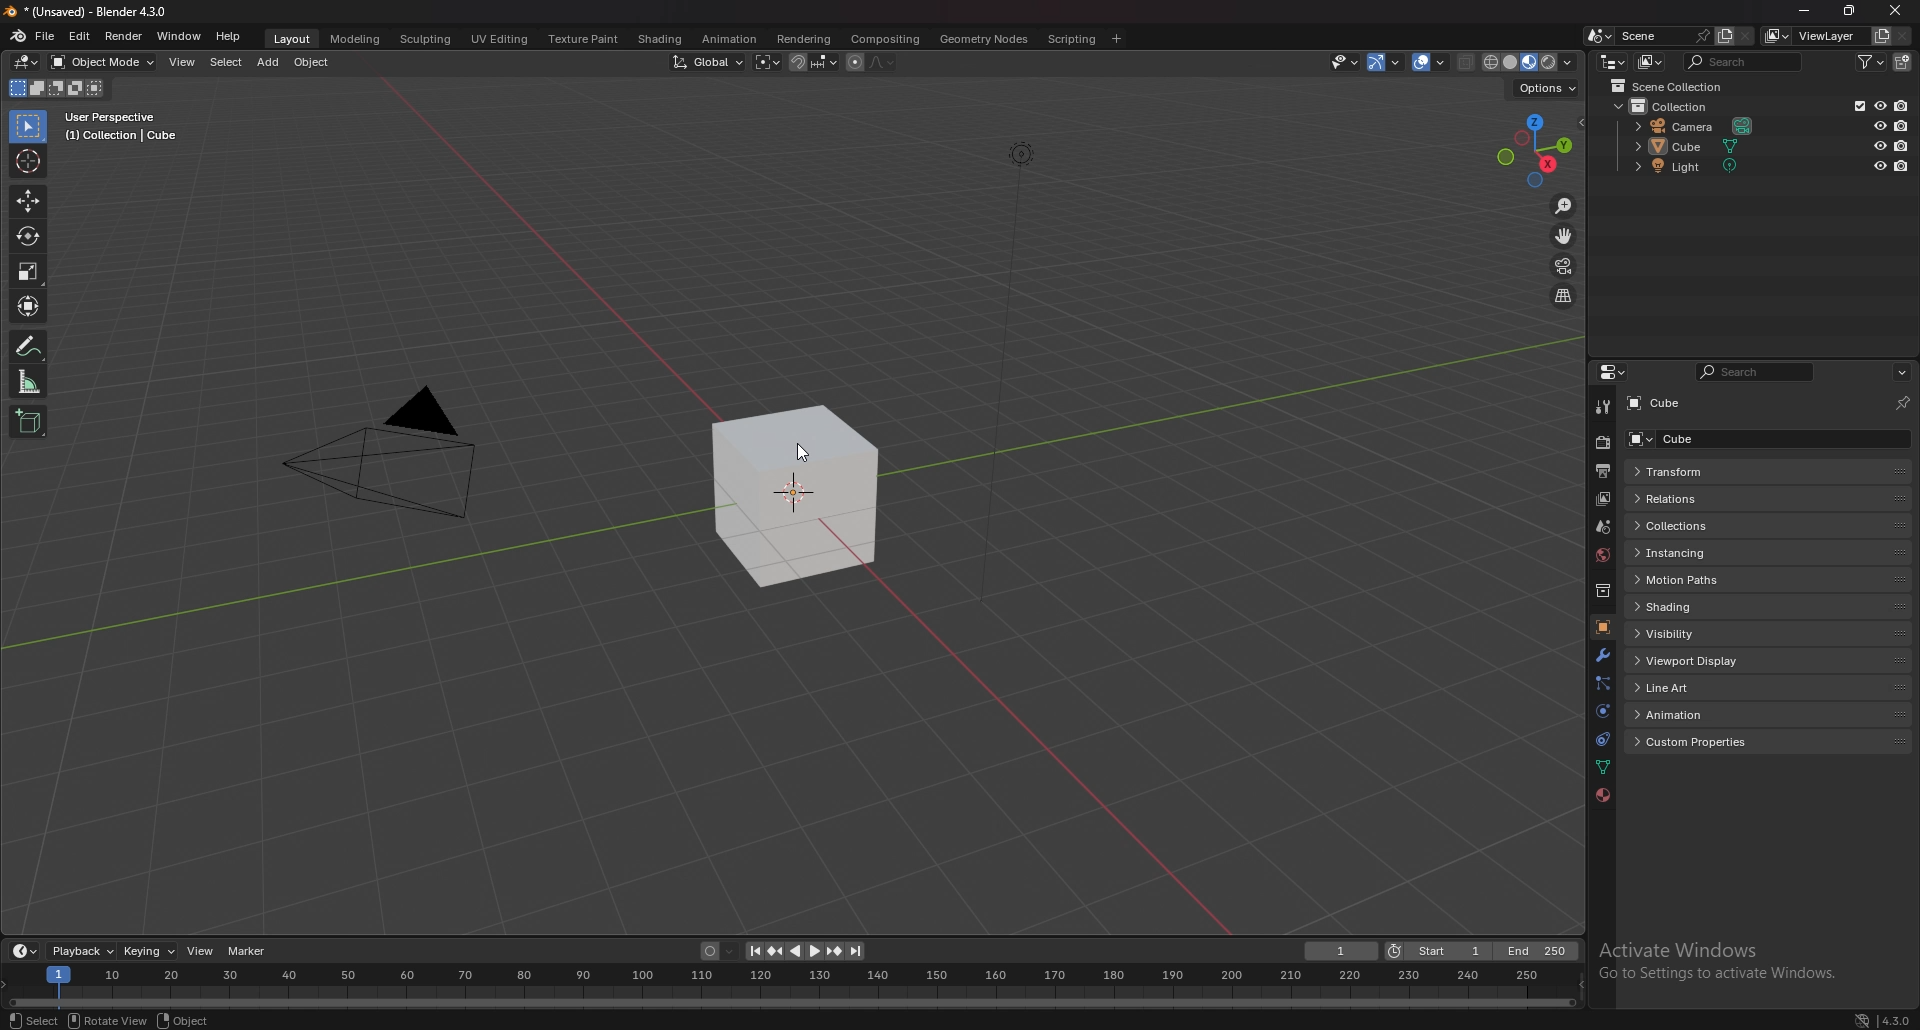 Image resolution: width=1920 pixels, height=1030 pixels. I want to click on version, so click(1897, 1020).